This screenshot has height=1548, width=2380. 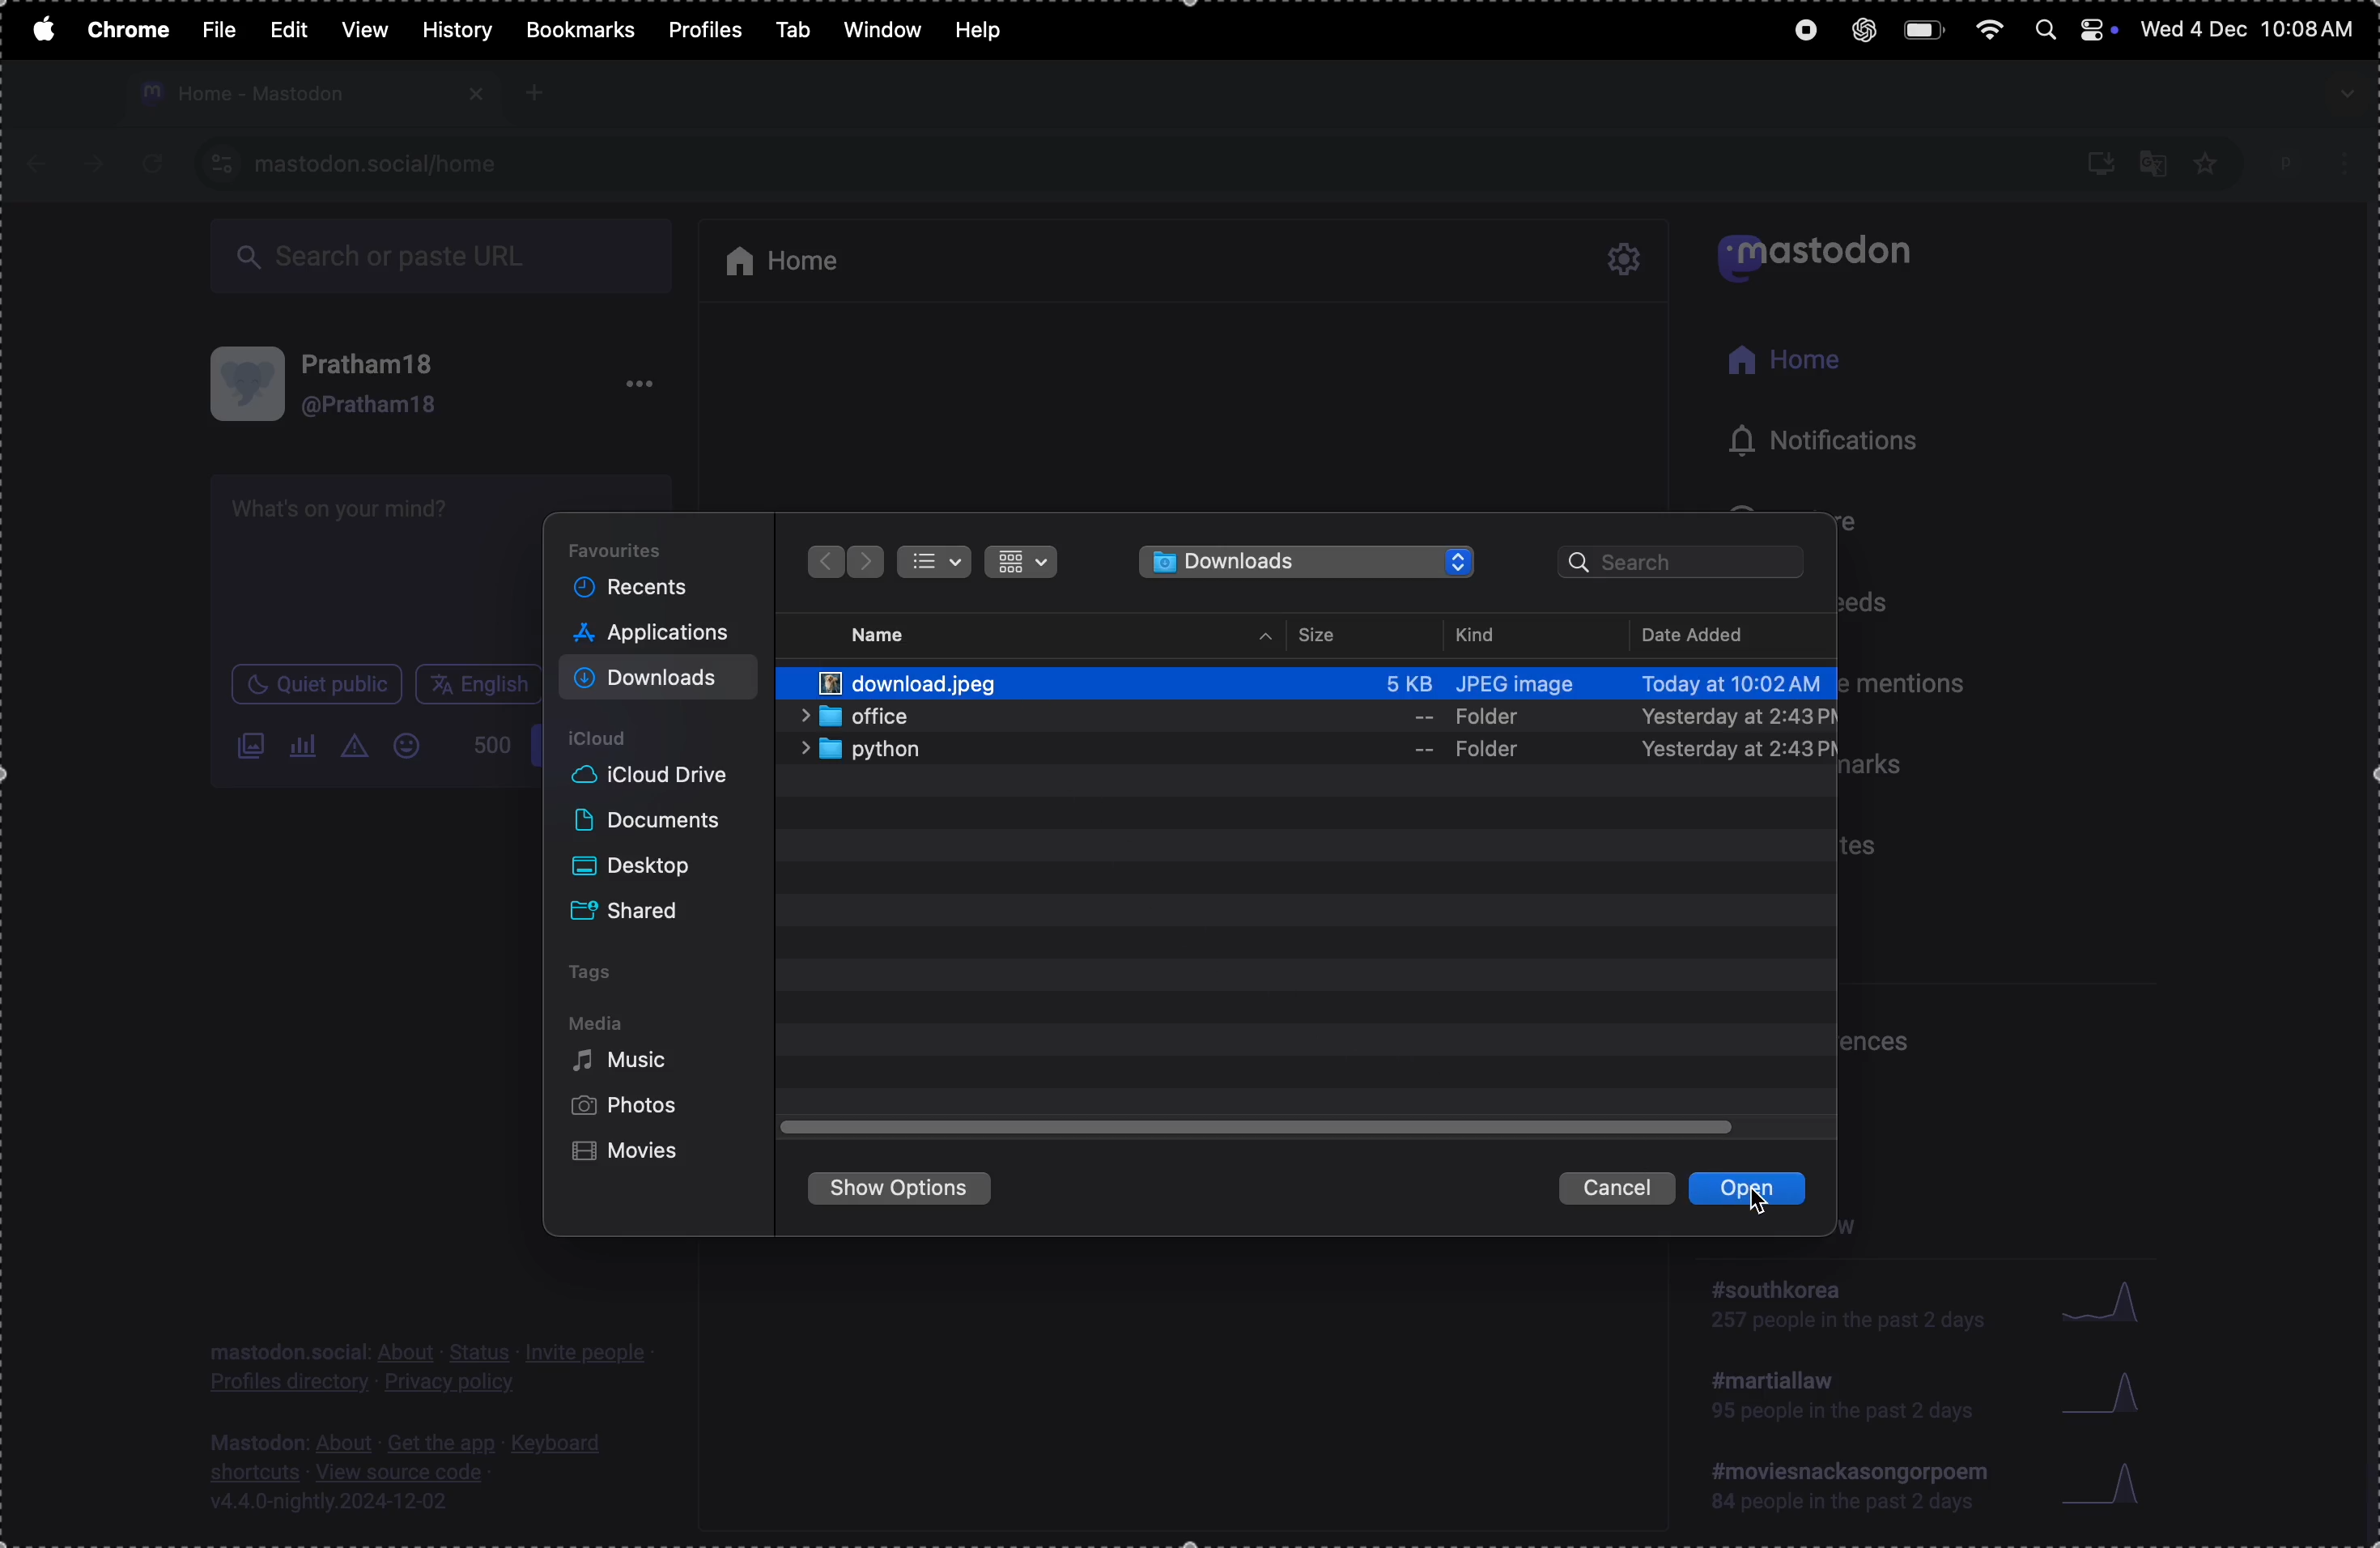 I want to click on name, so click(x=889, y=631).